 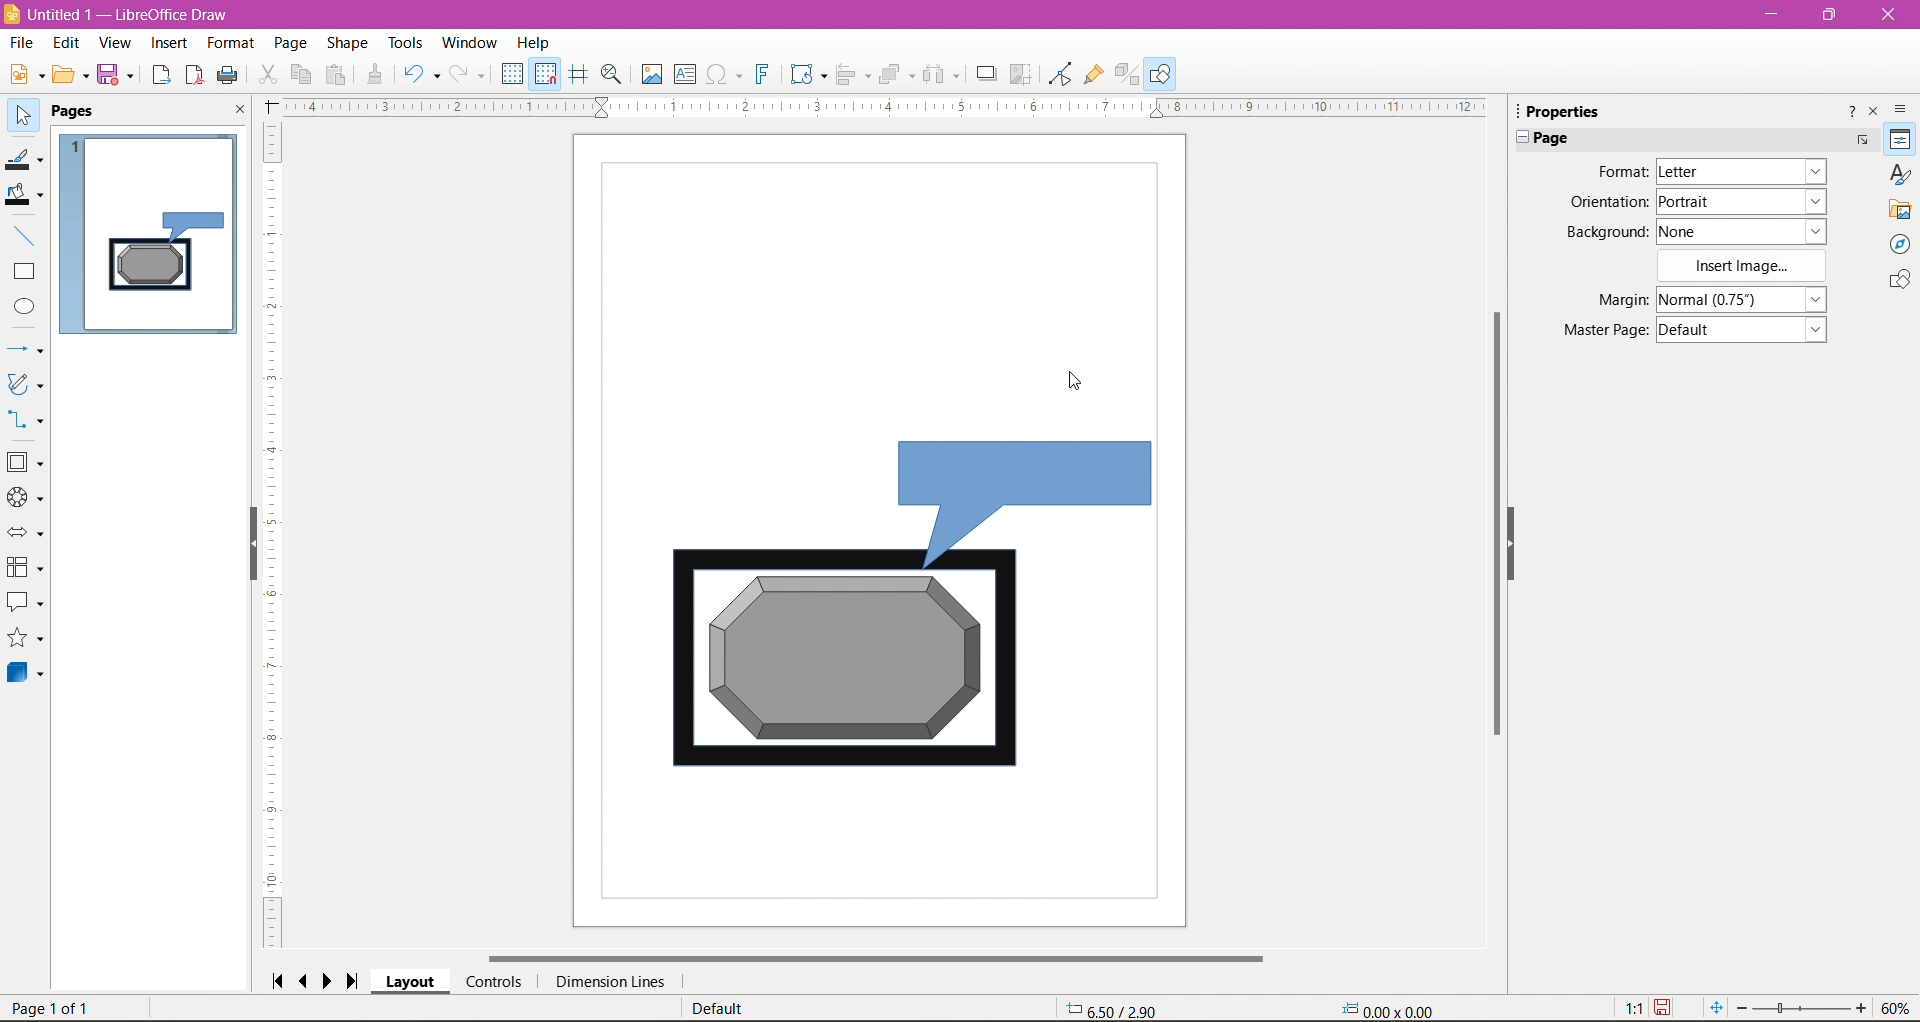 What do you see at coordinates (137, 13) in the screenshot?
I see `Untitled 1-LibreOffice Draw` at bounding box center [137, 13].